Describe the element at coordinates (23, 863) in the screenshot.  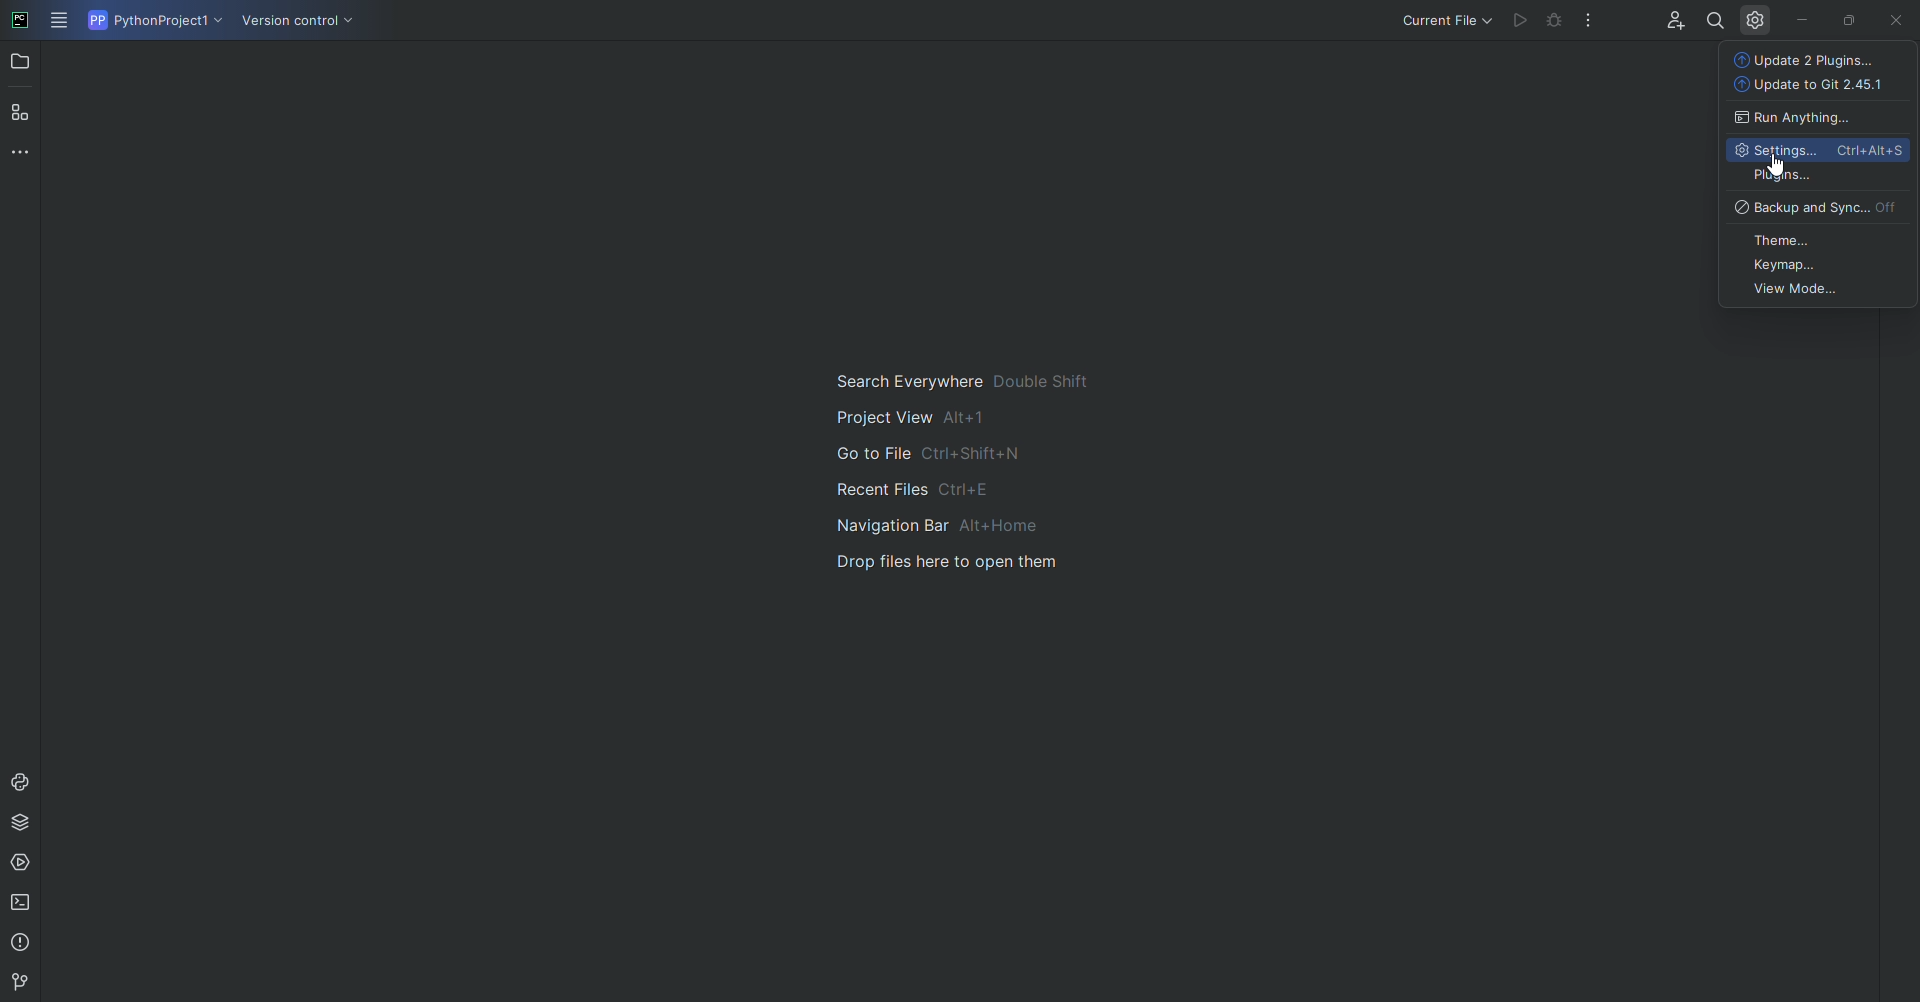
I see `Services` at that location.